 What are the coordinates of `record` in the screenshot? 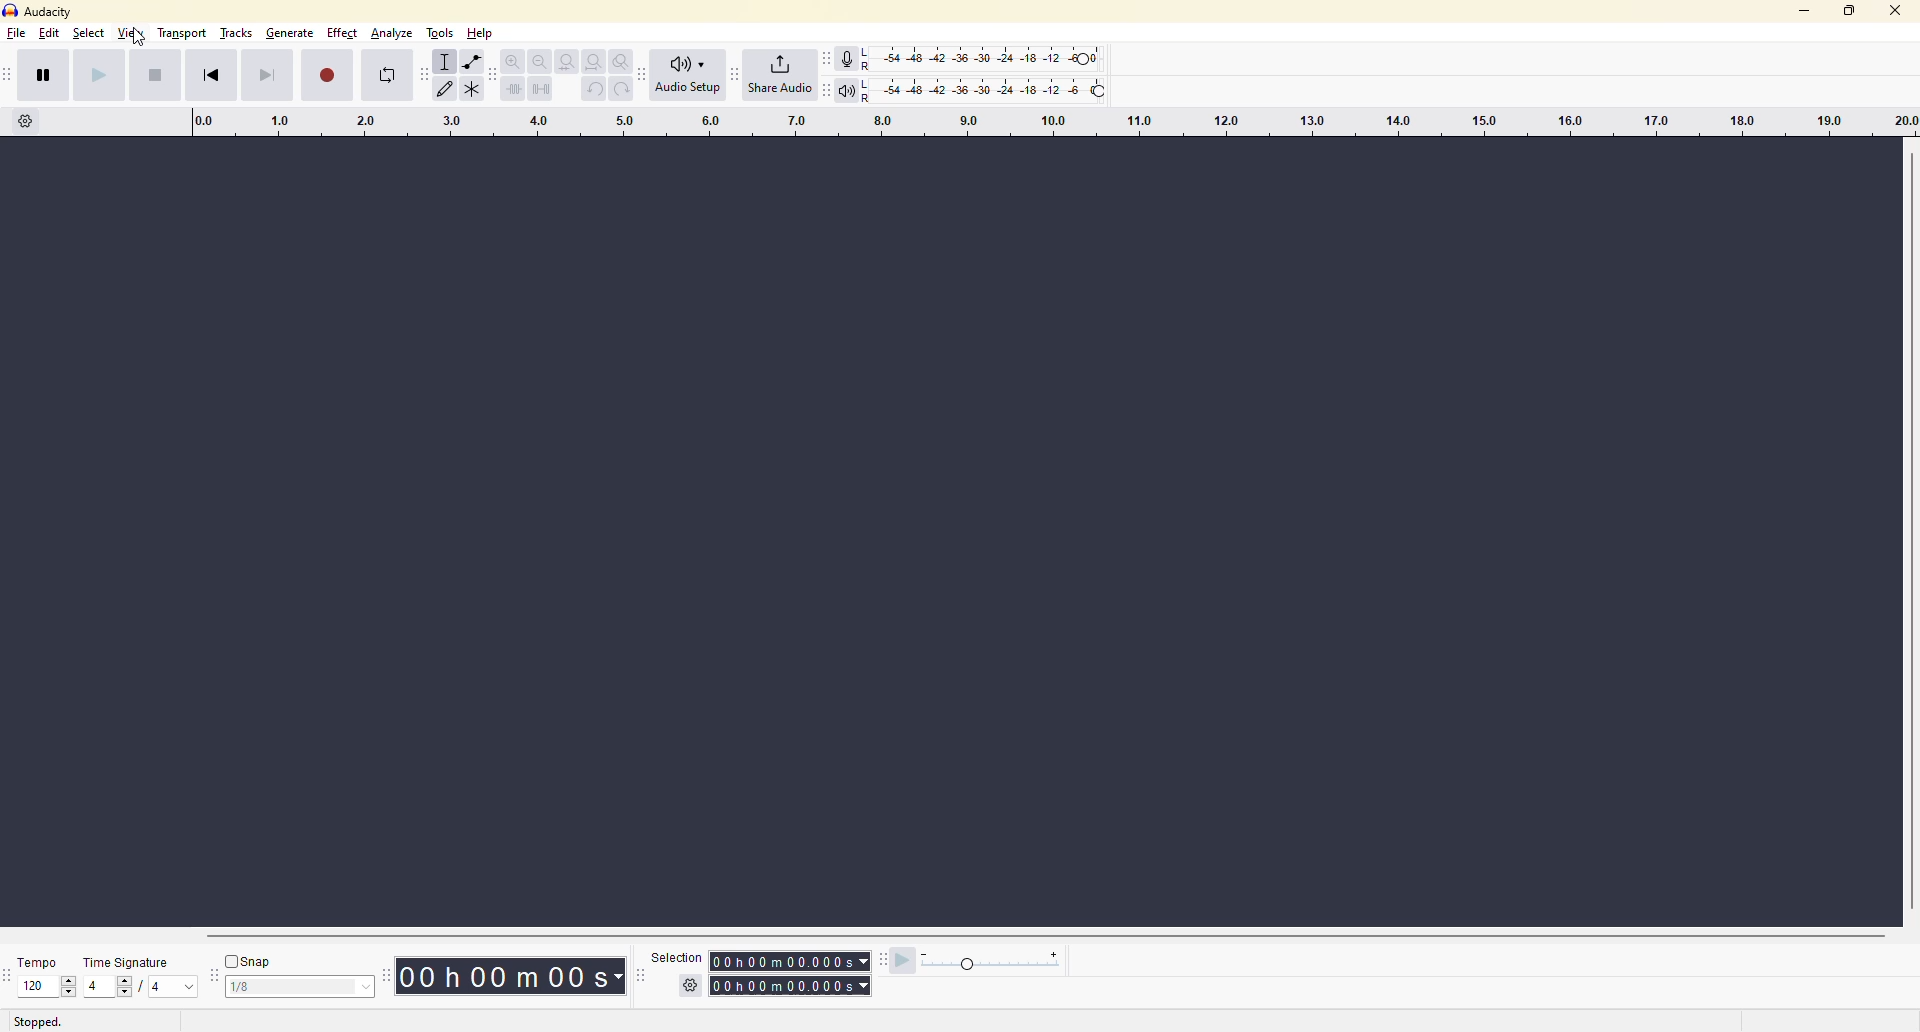 It's located at (322, 73).